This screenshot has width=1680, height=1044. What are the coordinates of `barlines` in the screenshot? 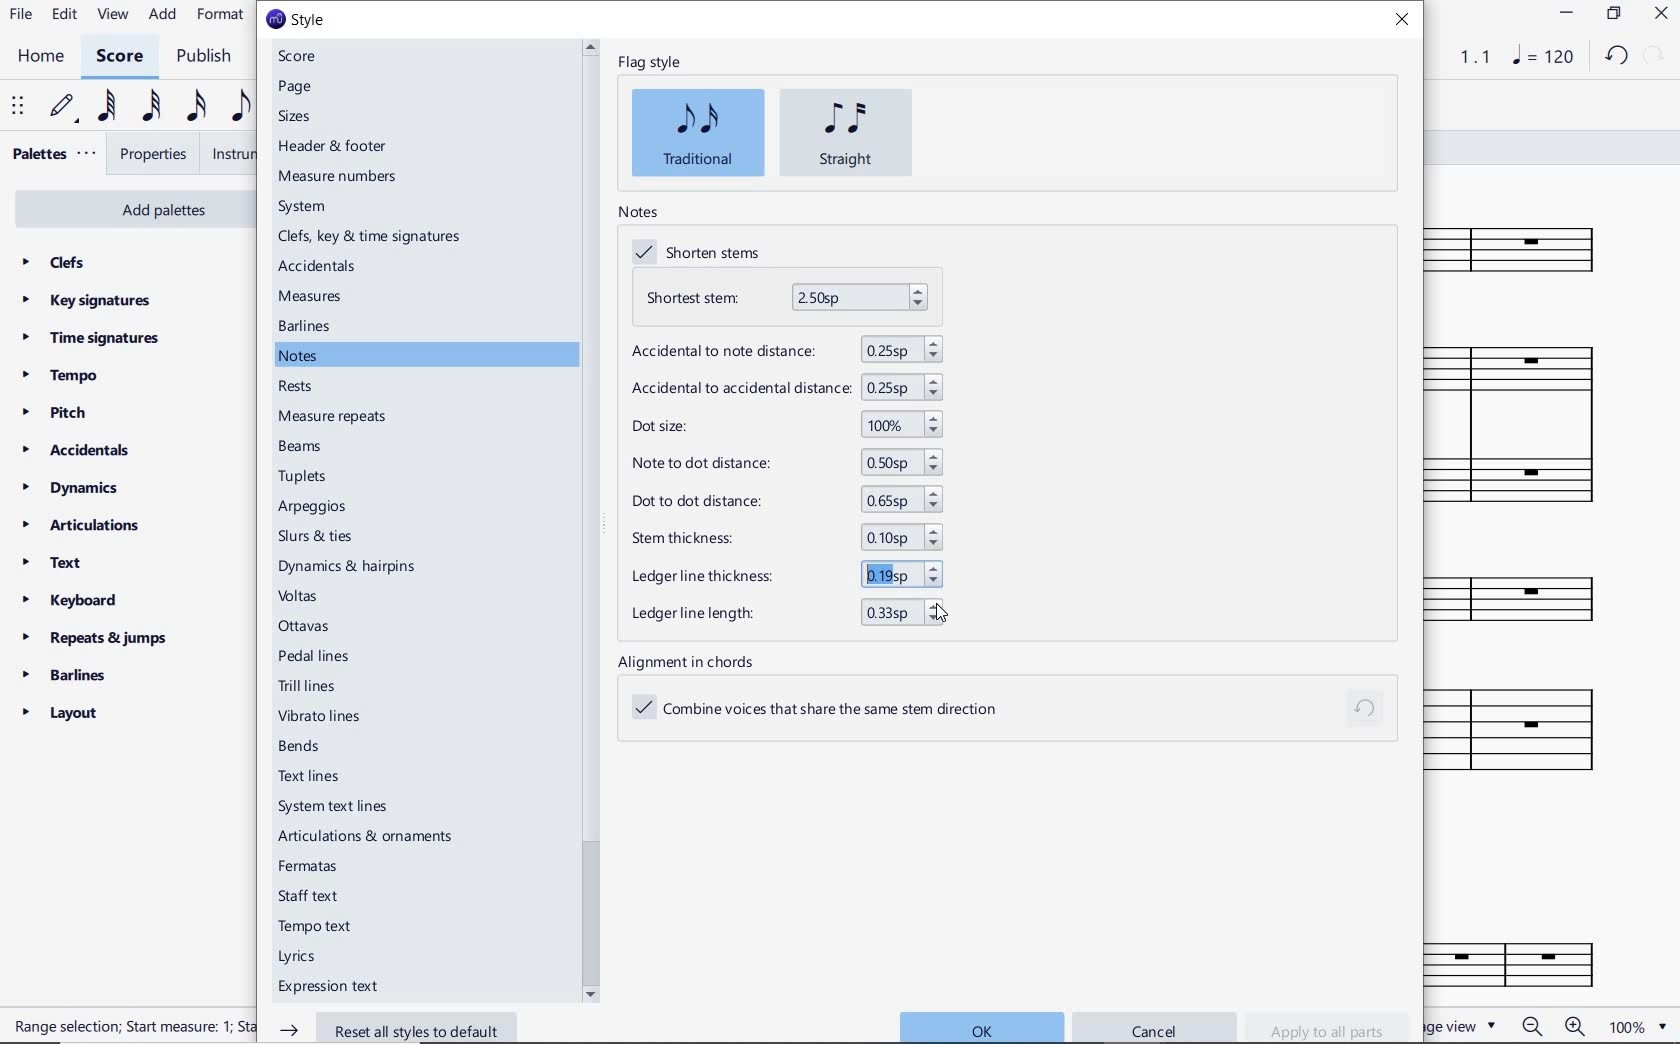 It's located at (306, 327).